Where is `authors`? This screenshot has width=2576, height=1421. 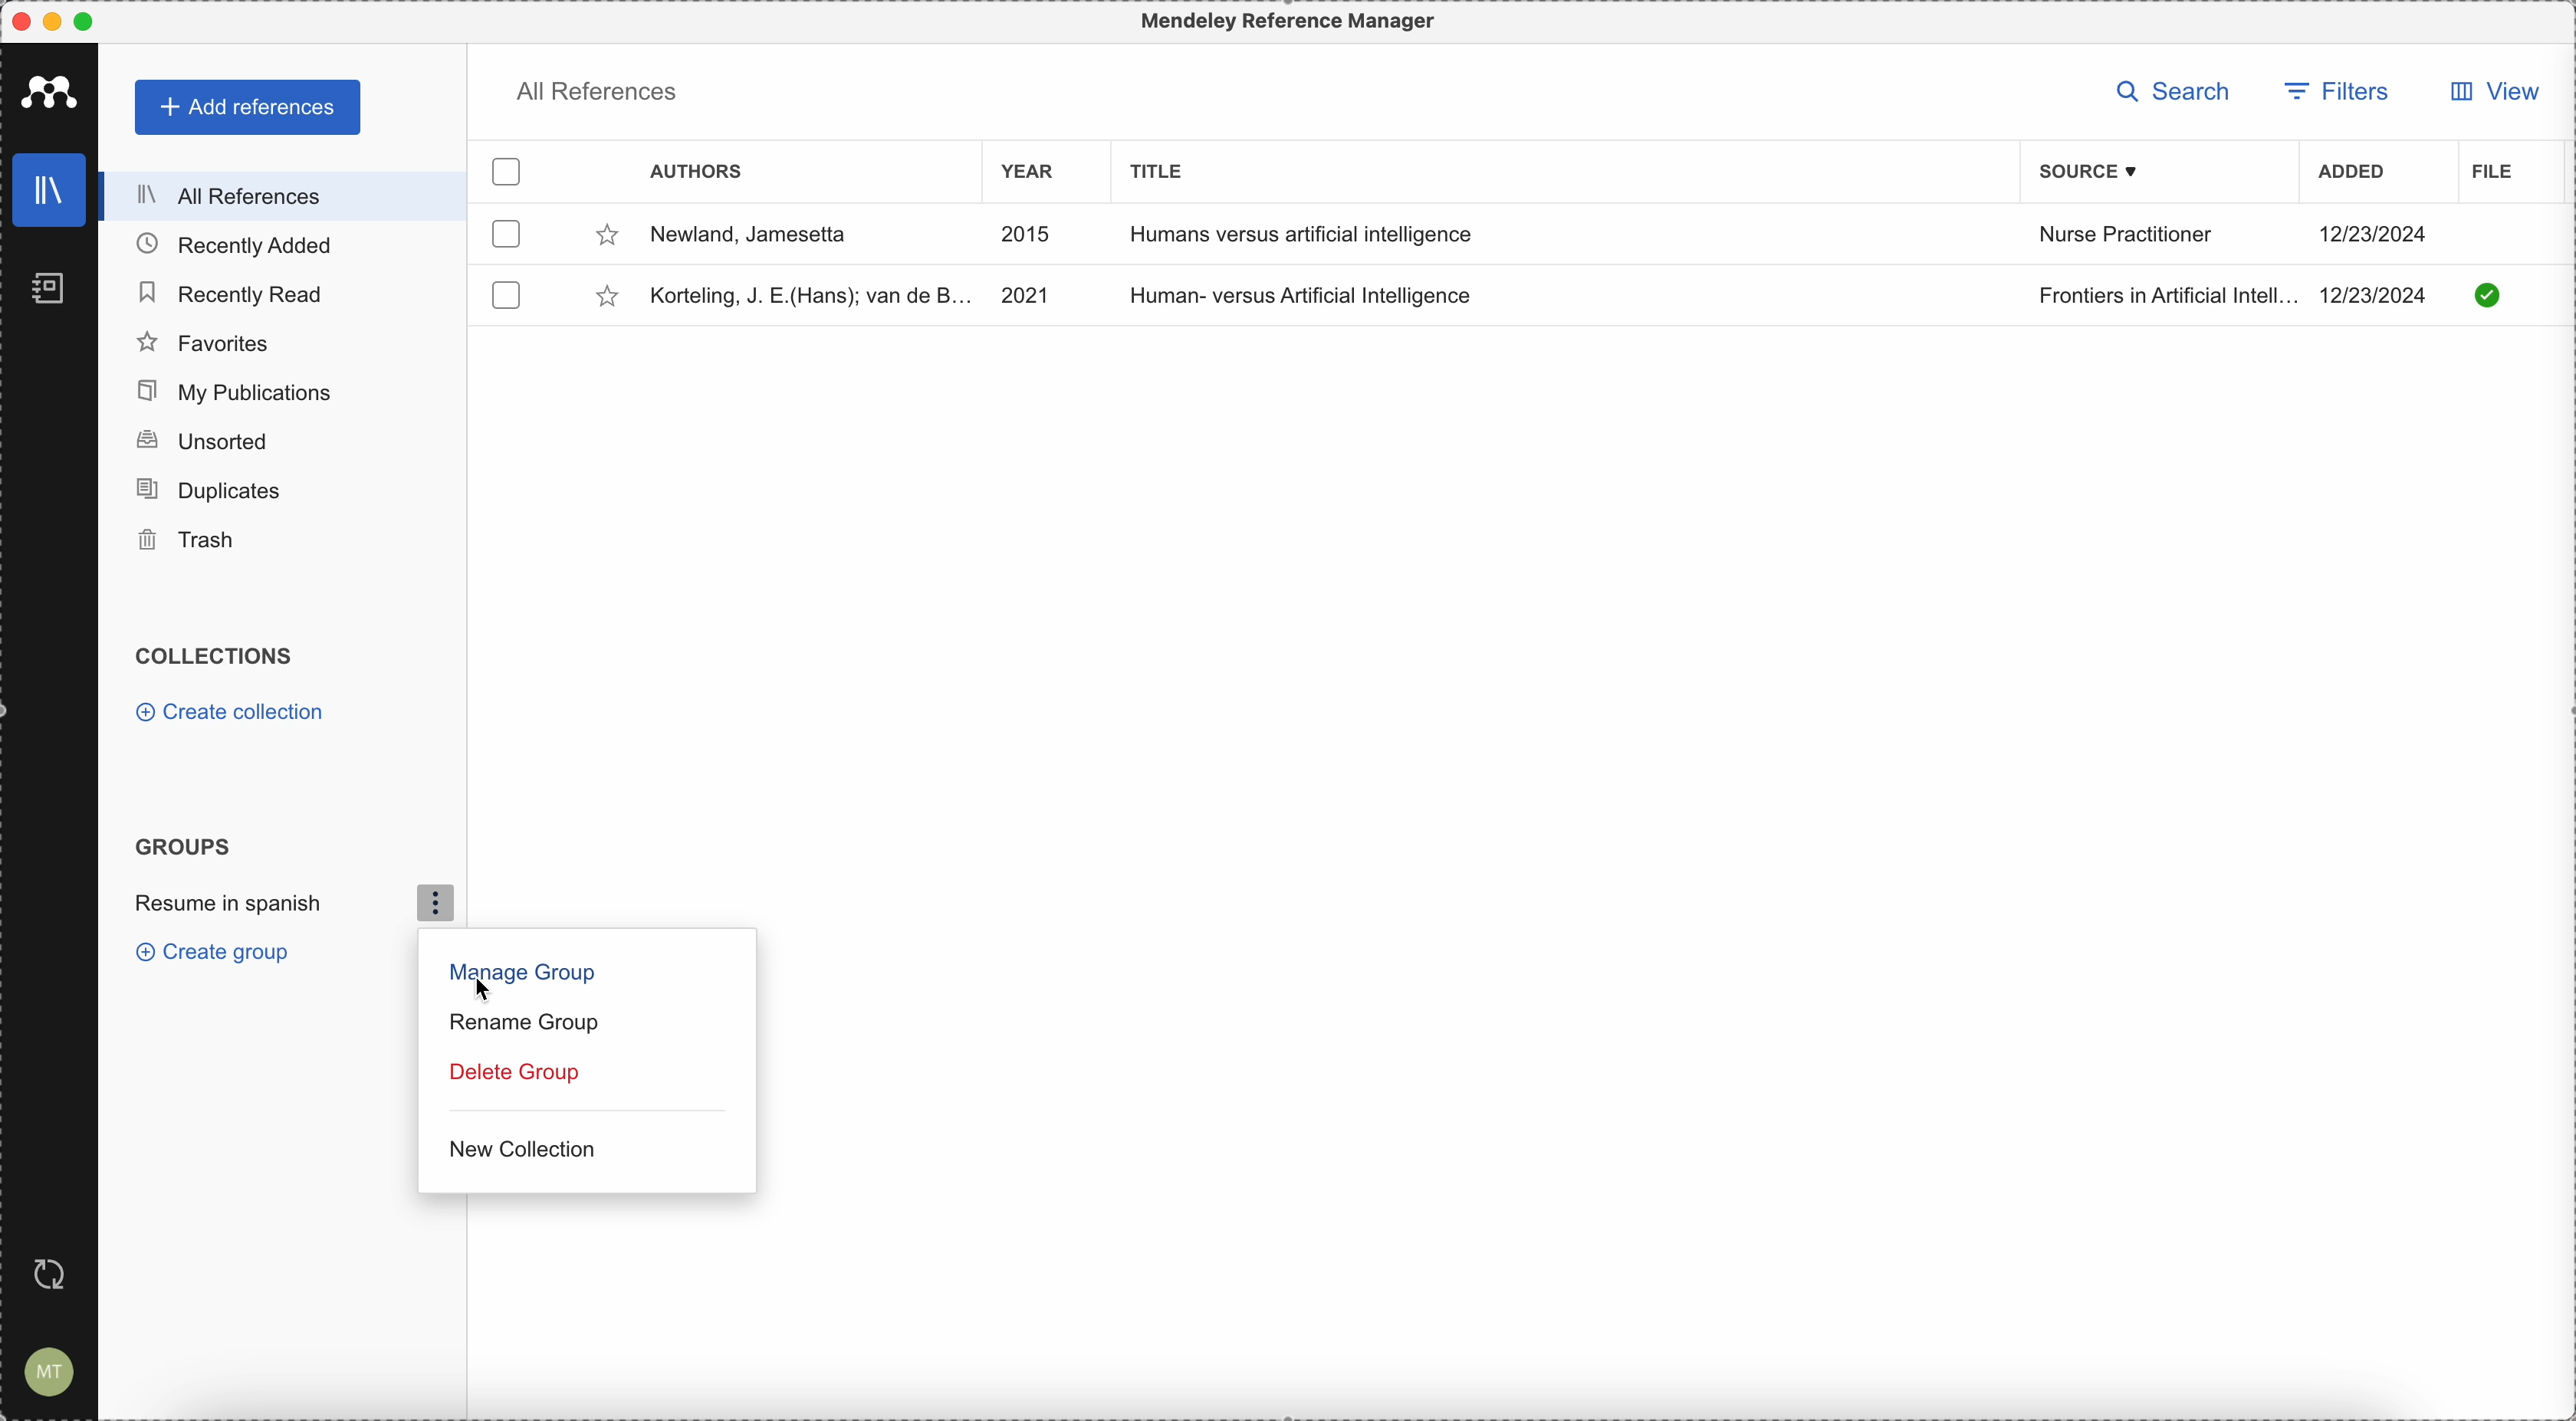 authors is located at coordinates (694, 172).